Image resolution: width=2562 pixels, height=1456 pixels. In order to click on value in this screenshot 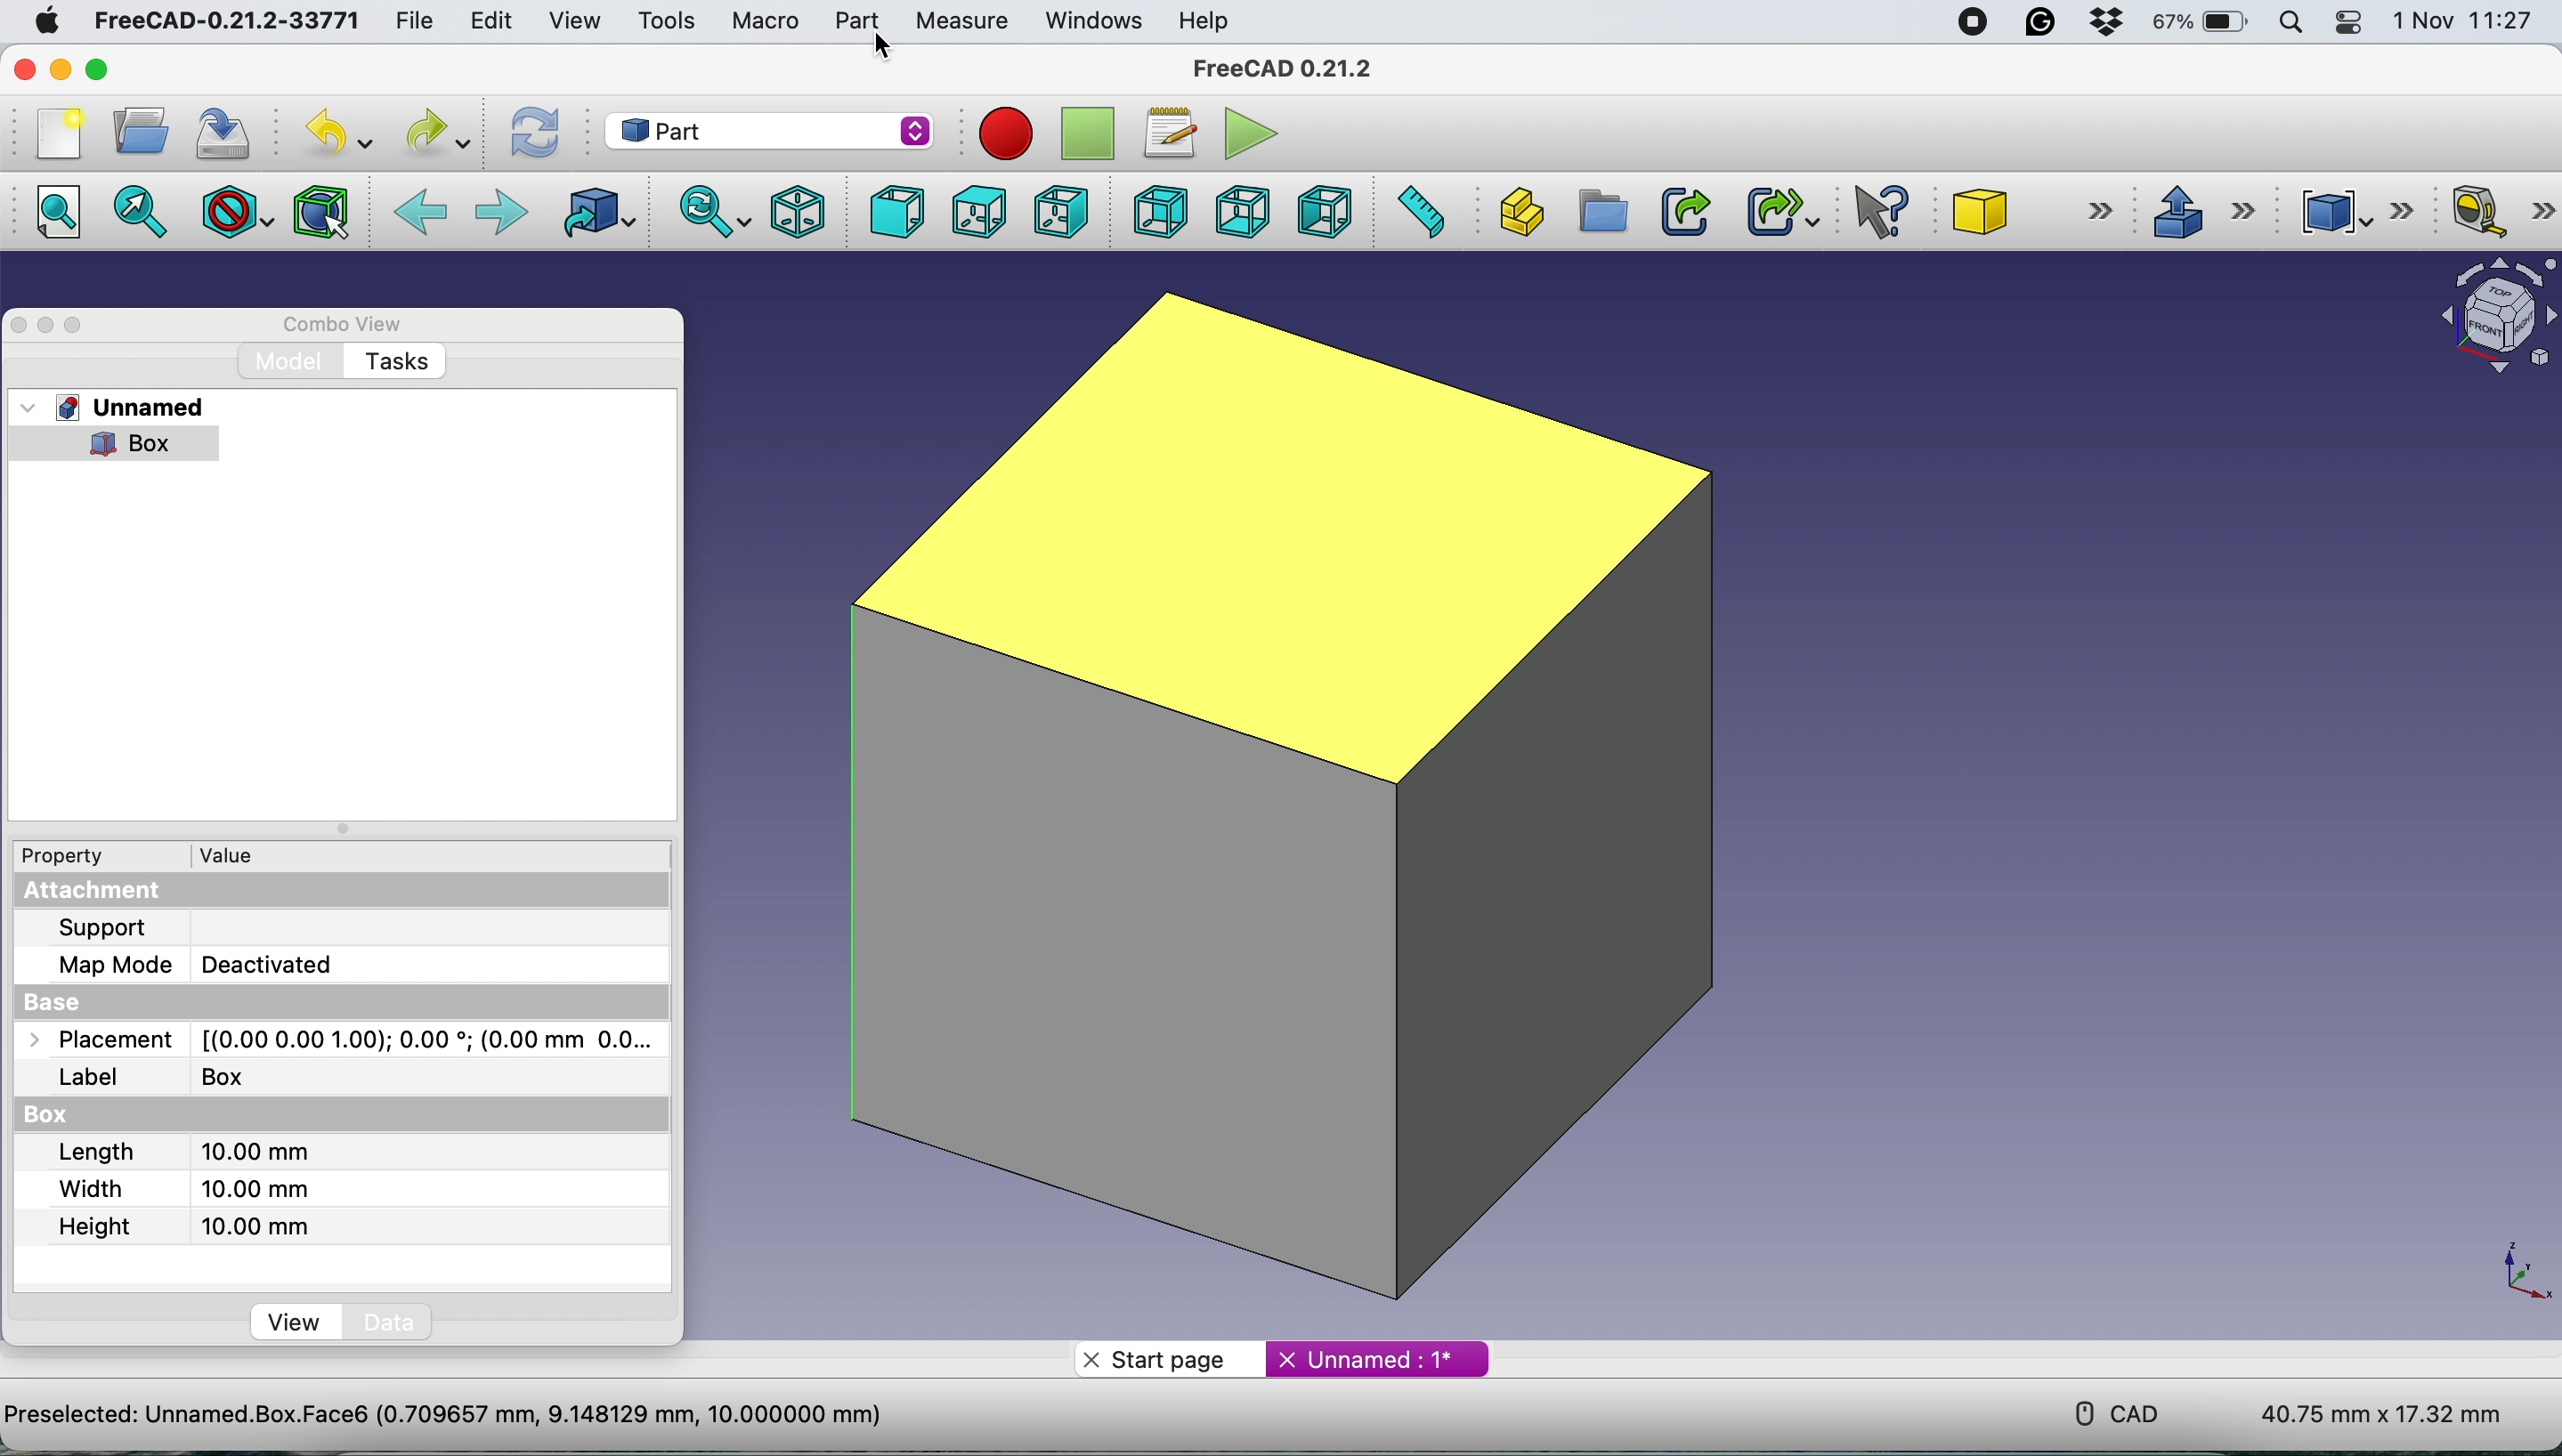, I will do `click(220, 857)`.